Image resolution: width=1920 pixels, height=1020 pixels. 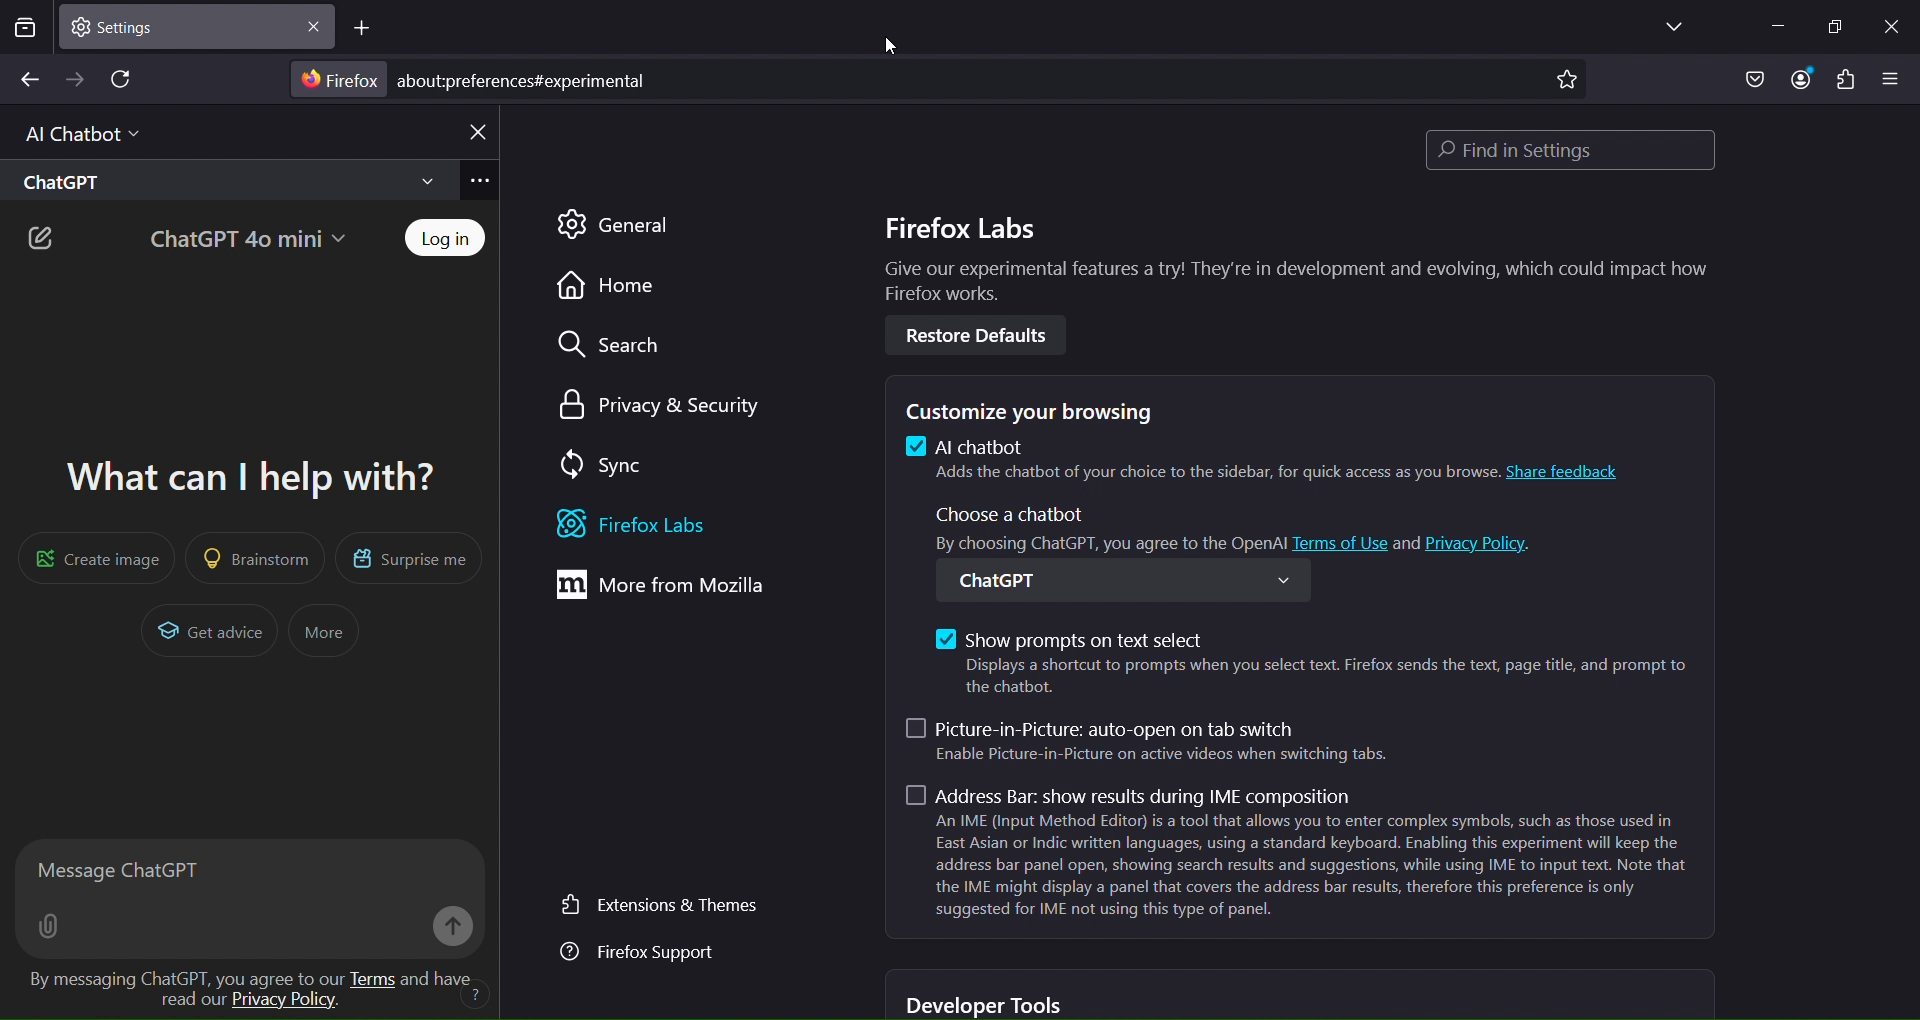 What do you see at coordinates (90, 557) in the screenshot?
I see `Create image` at bounding box center [90, 557].